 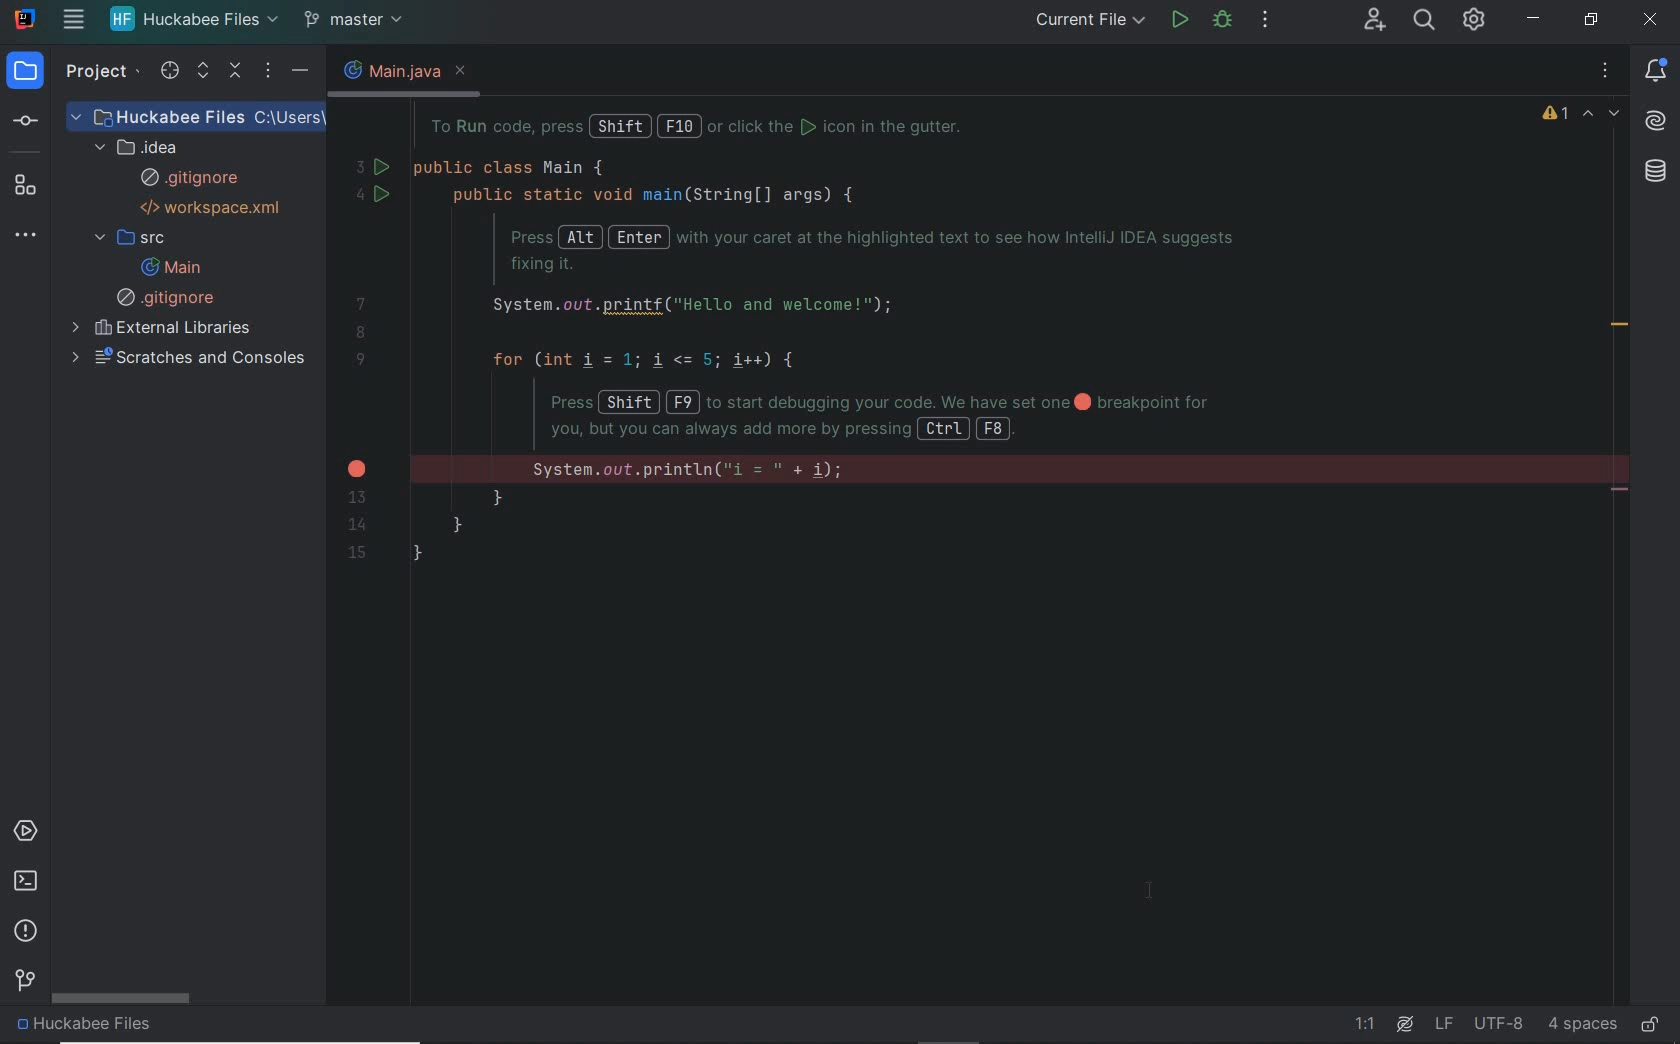 What do you see at coordinates (190, 179) in the screenshot?
I see `.gitignore` at bounding box center [190, 179].